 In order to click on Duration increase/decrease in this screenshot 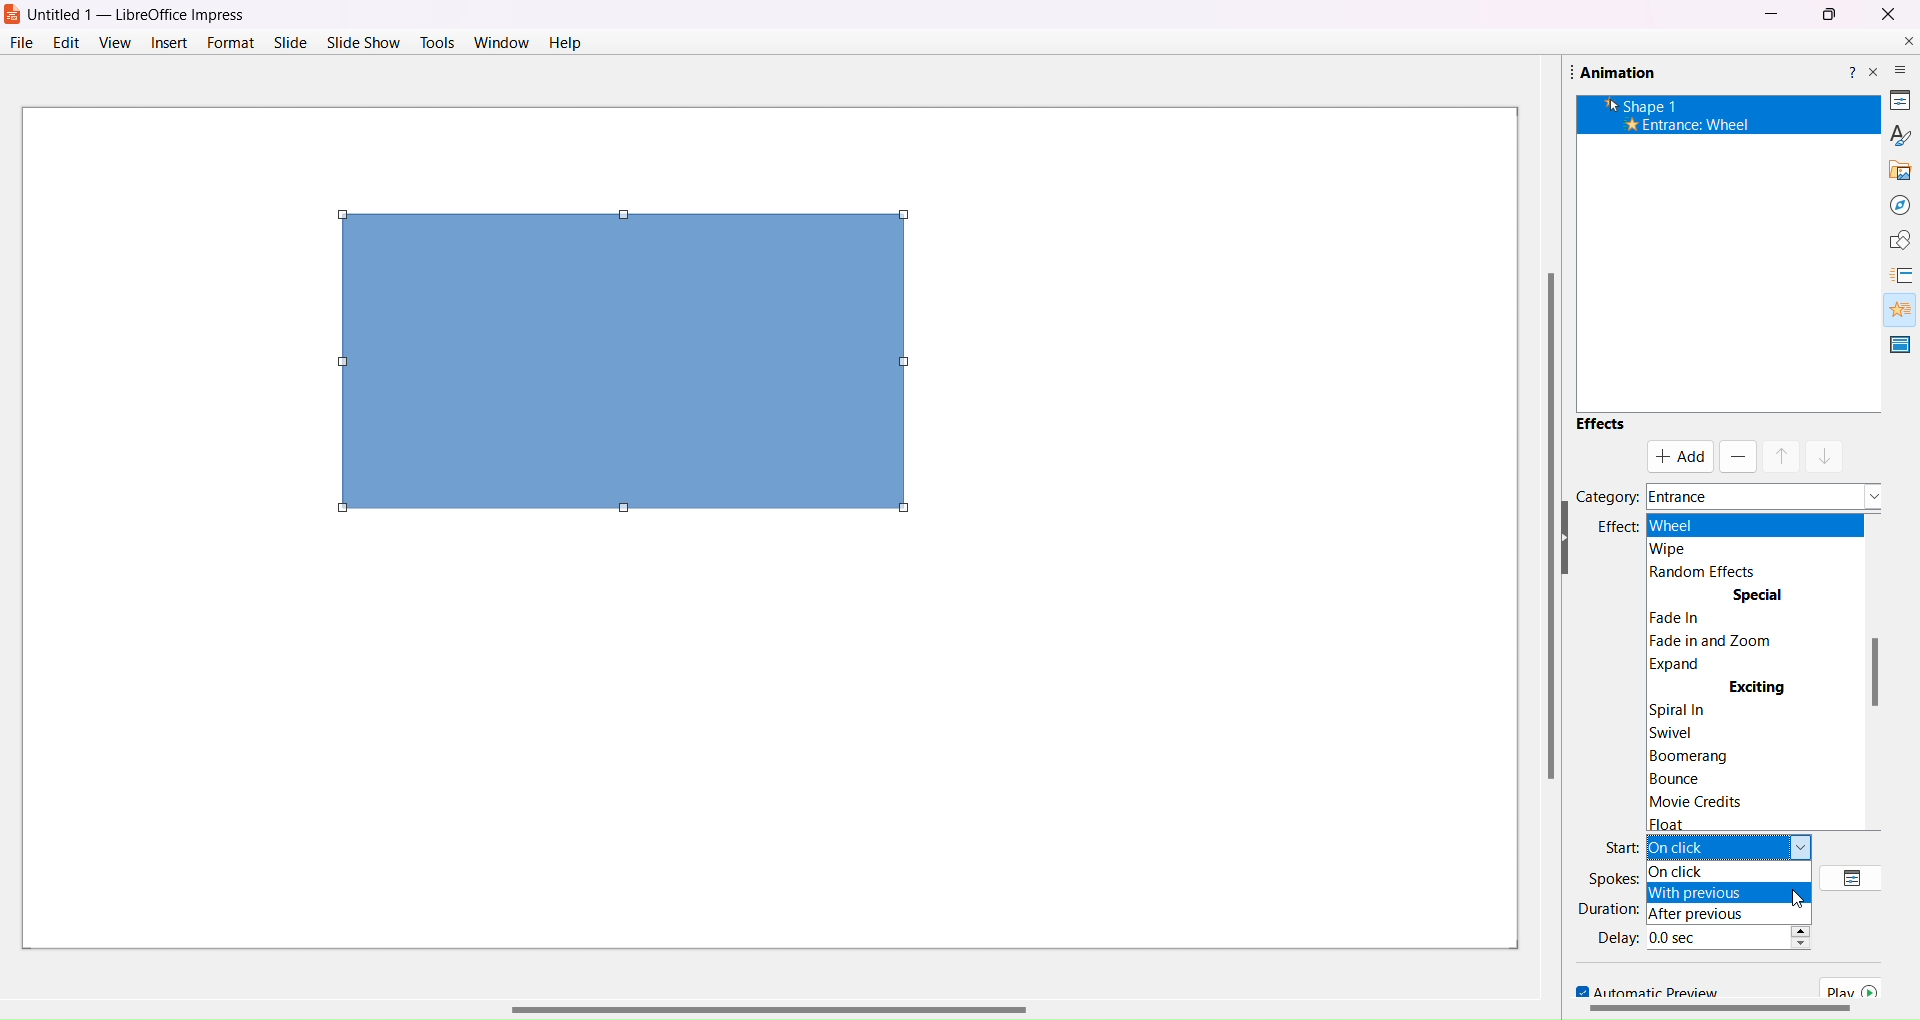, I will do `click(1806, 907)`.